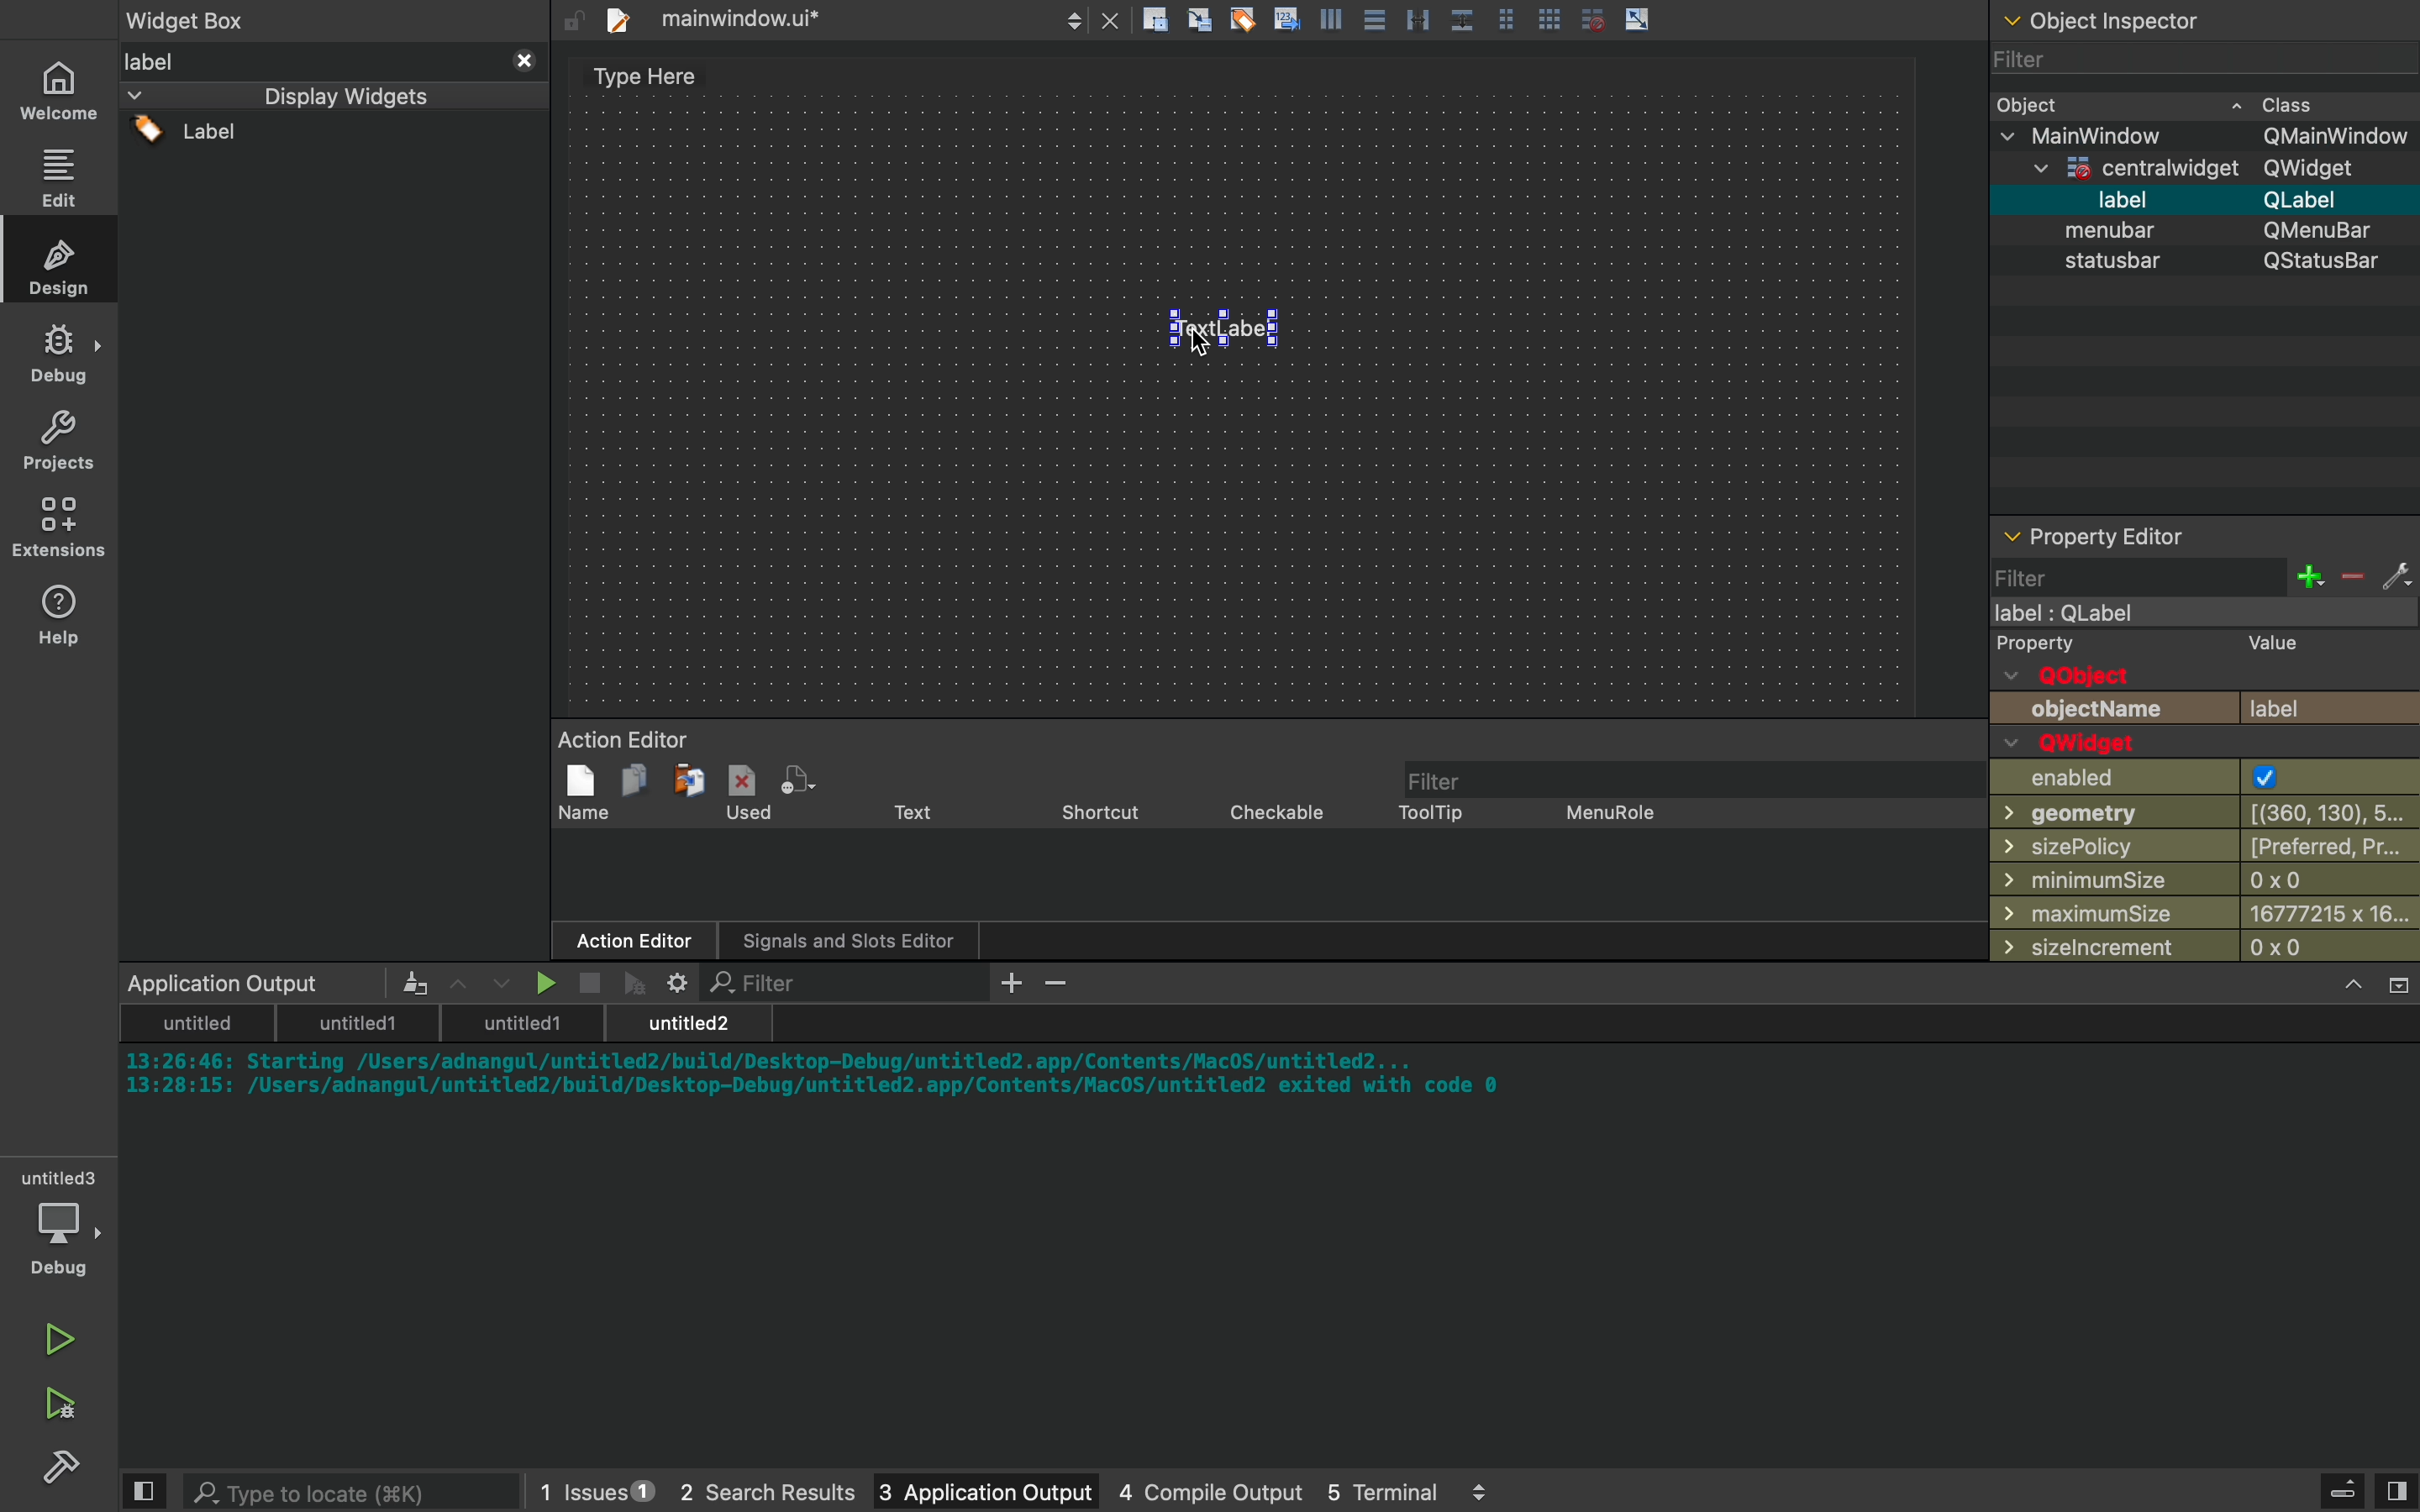  I want to click on , so click(1389, 21).